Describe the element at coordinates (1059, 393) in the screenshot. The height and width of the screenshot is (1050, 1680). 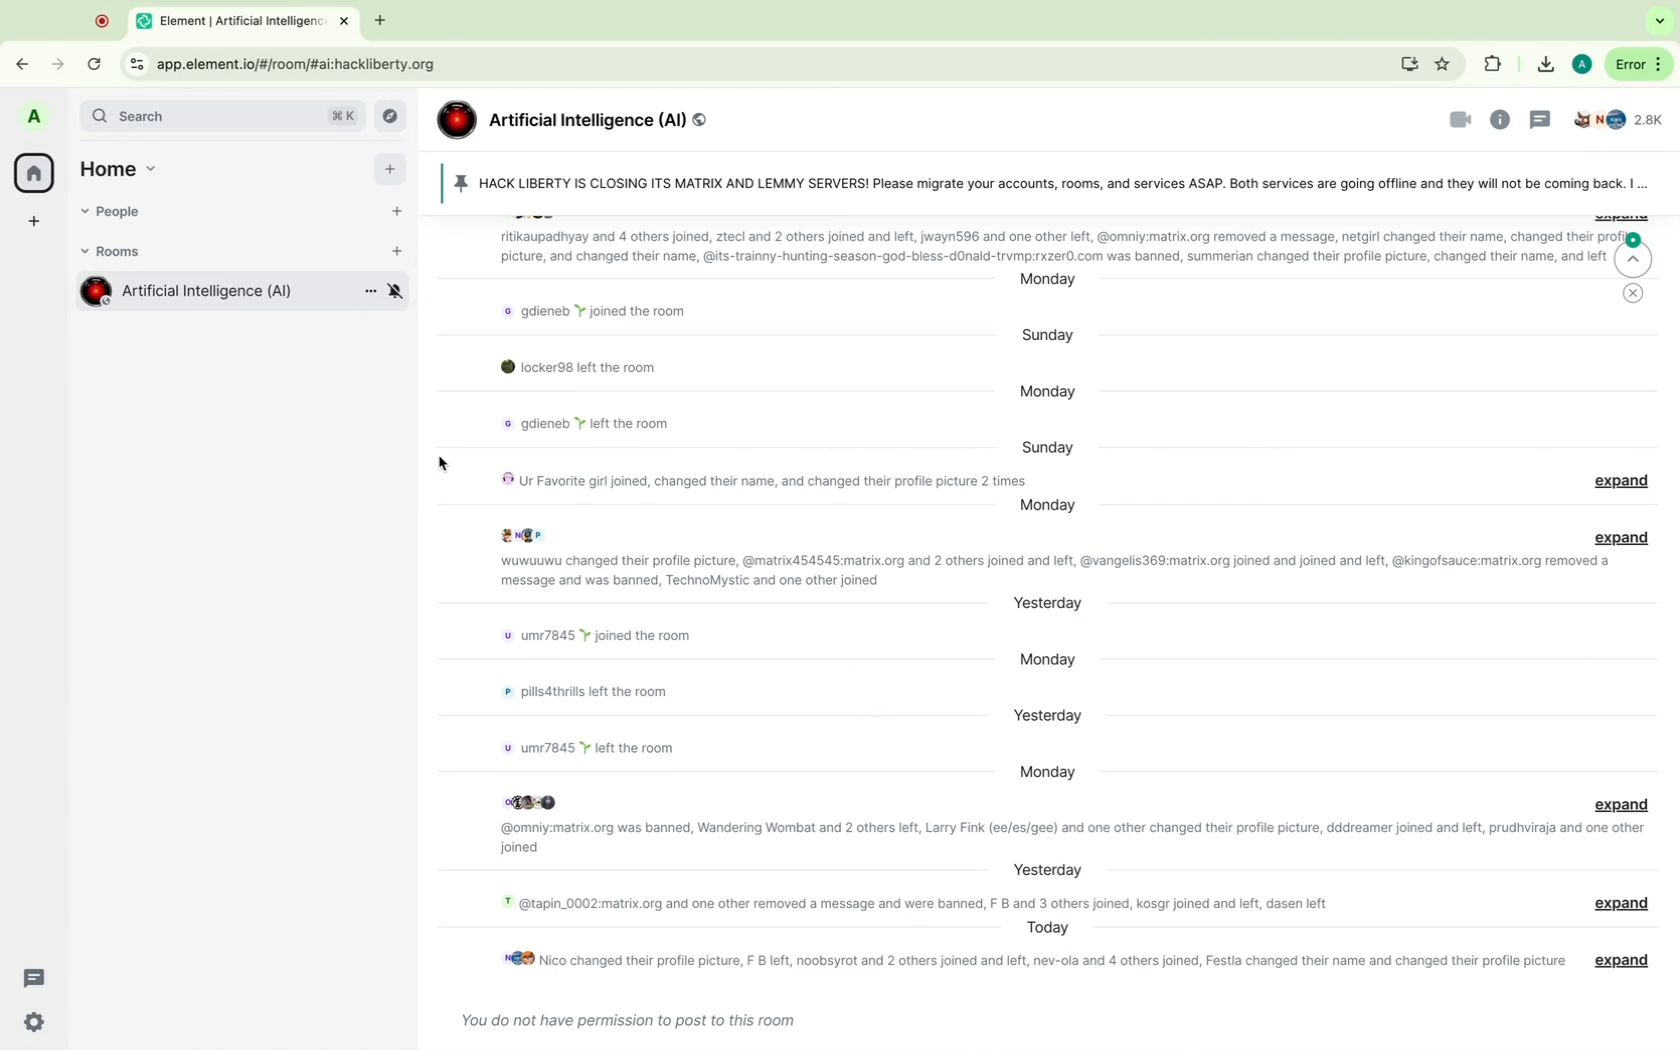
I see `day` at that location.